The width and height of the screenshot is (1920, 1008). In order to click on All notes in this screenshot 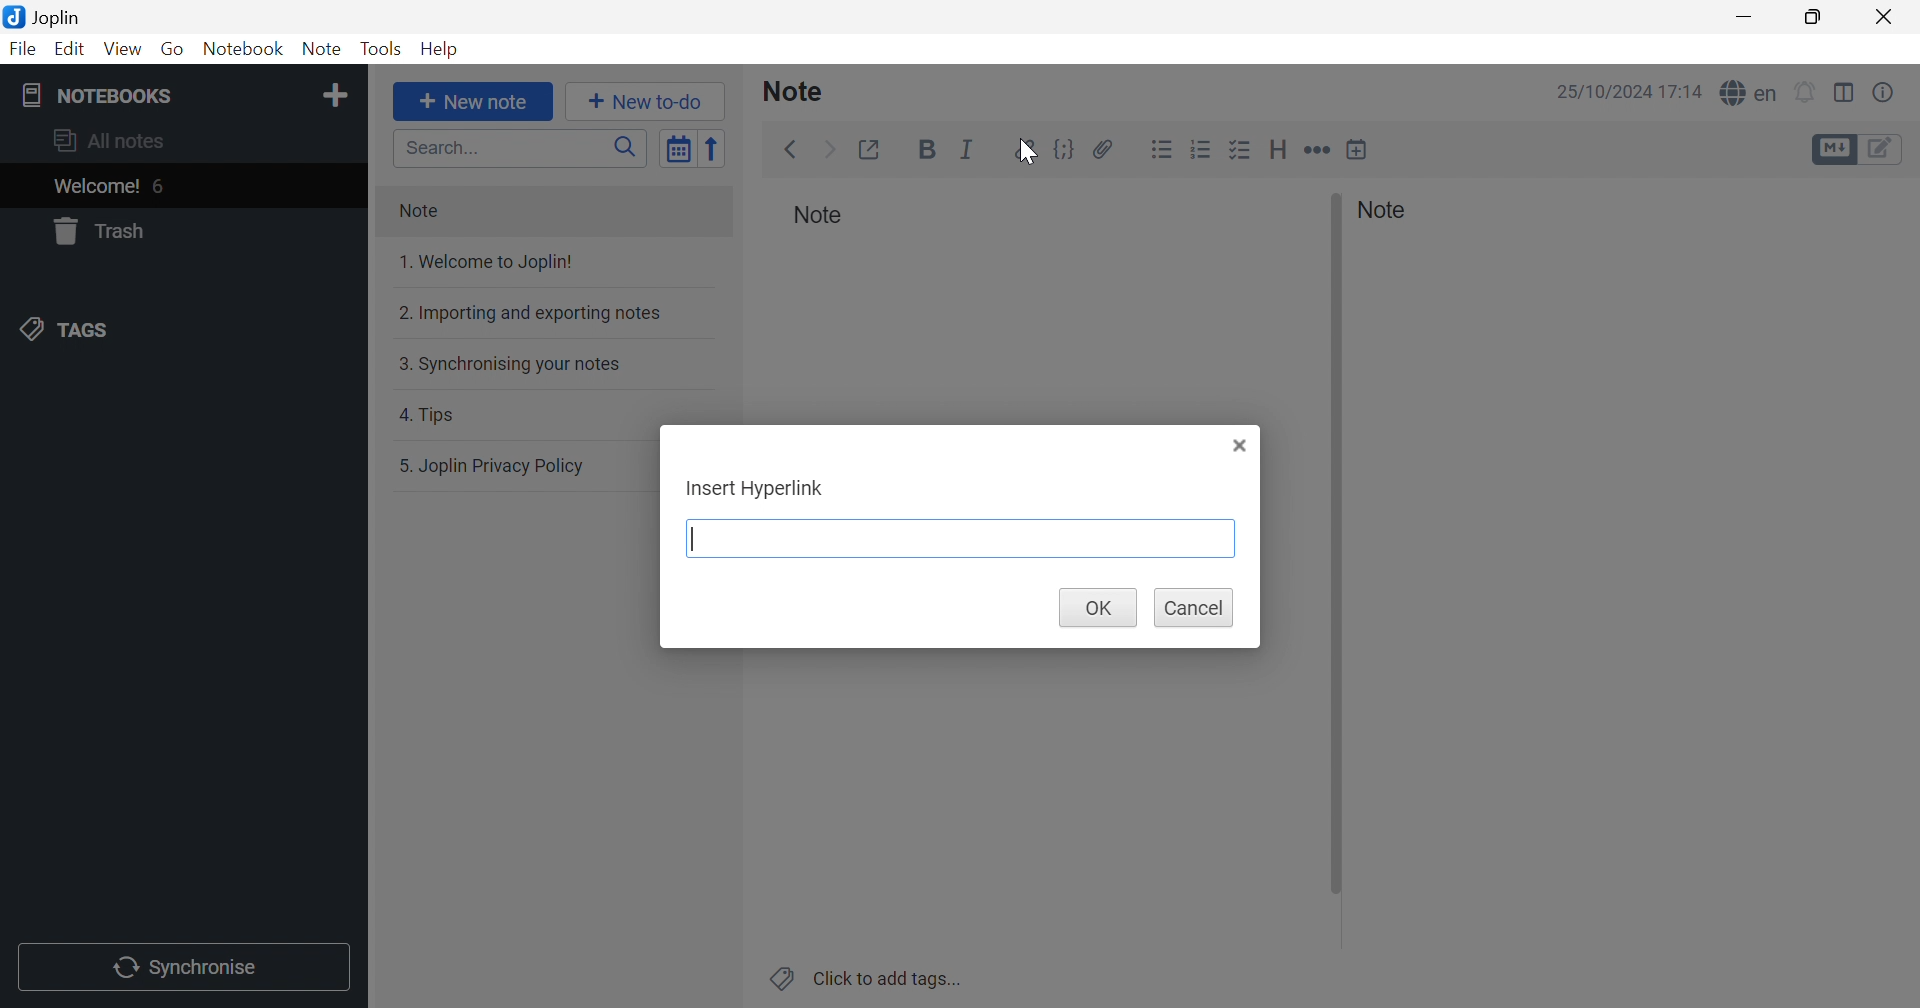, I will do `click(183, 143)`.